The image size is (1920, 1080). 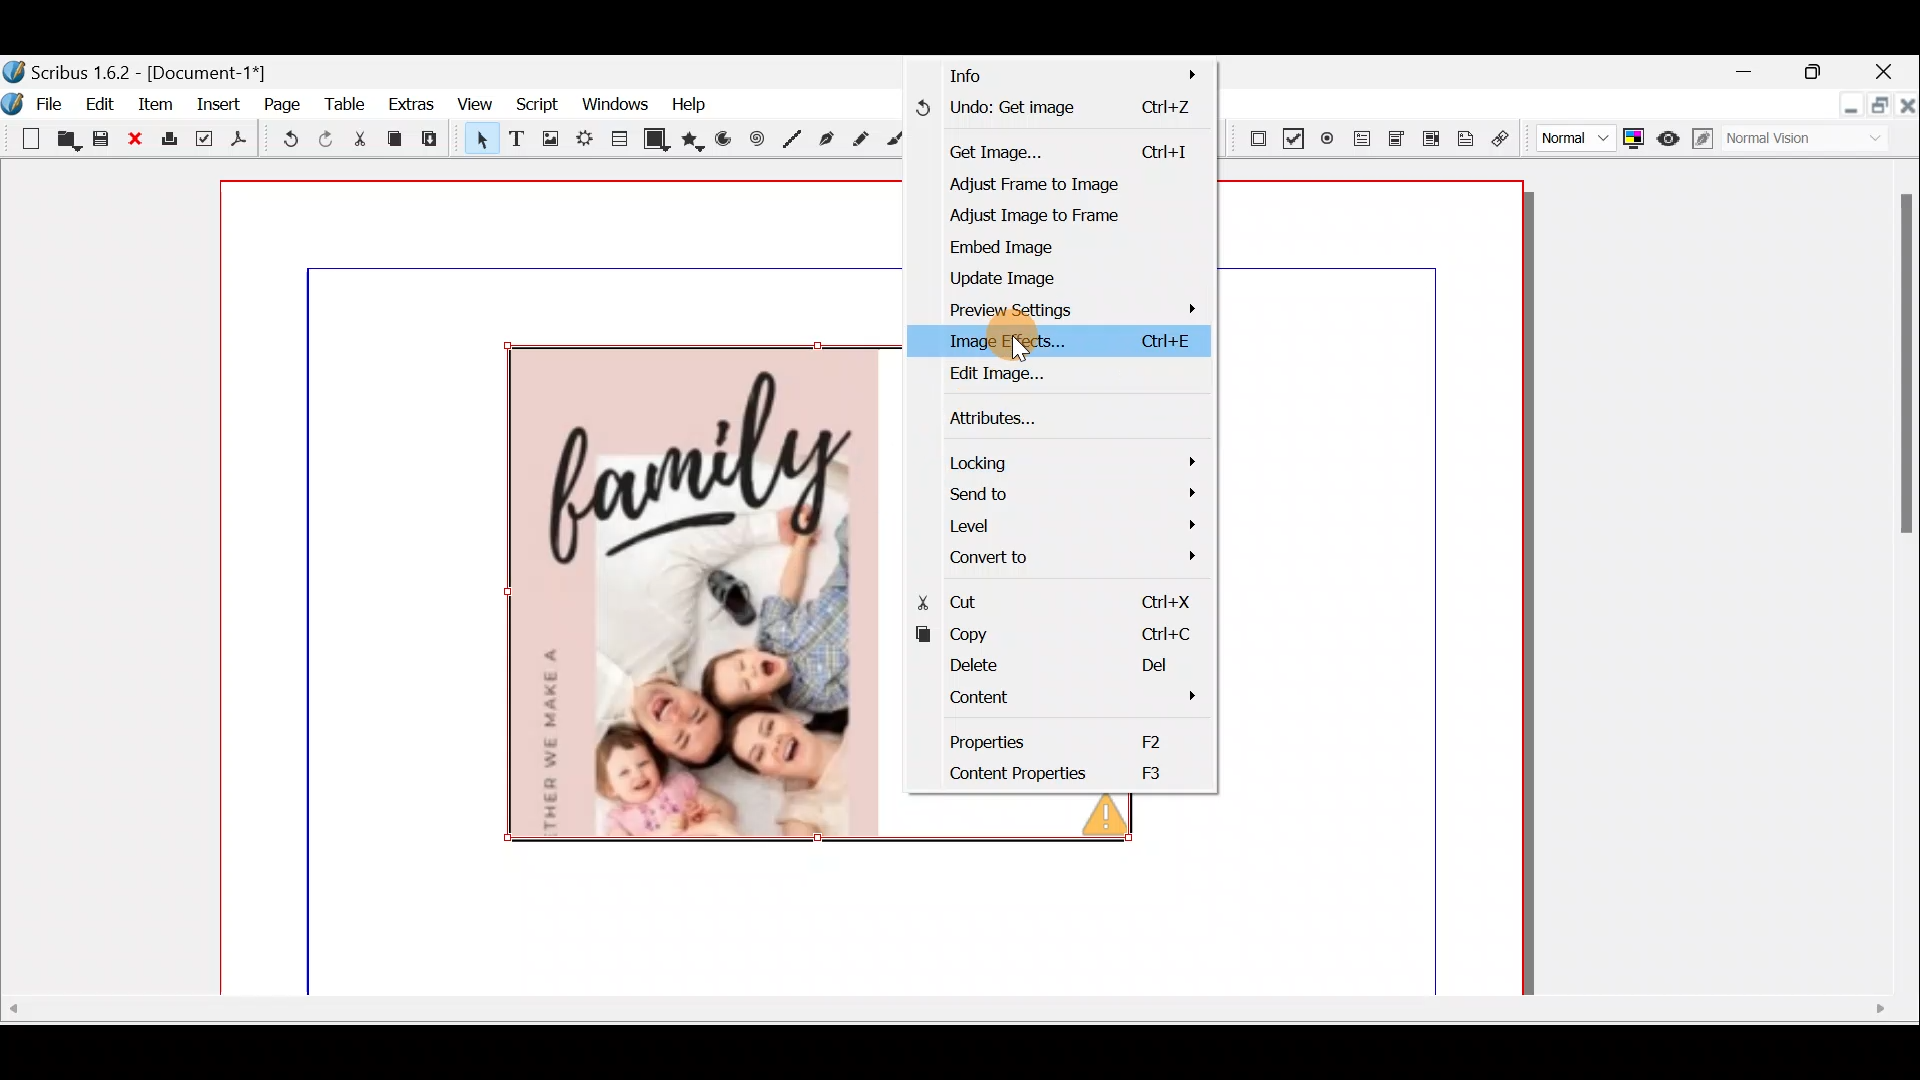 I want to click on Content, so click(x=1053, y=699).